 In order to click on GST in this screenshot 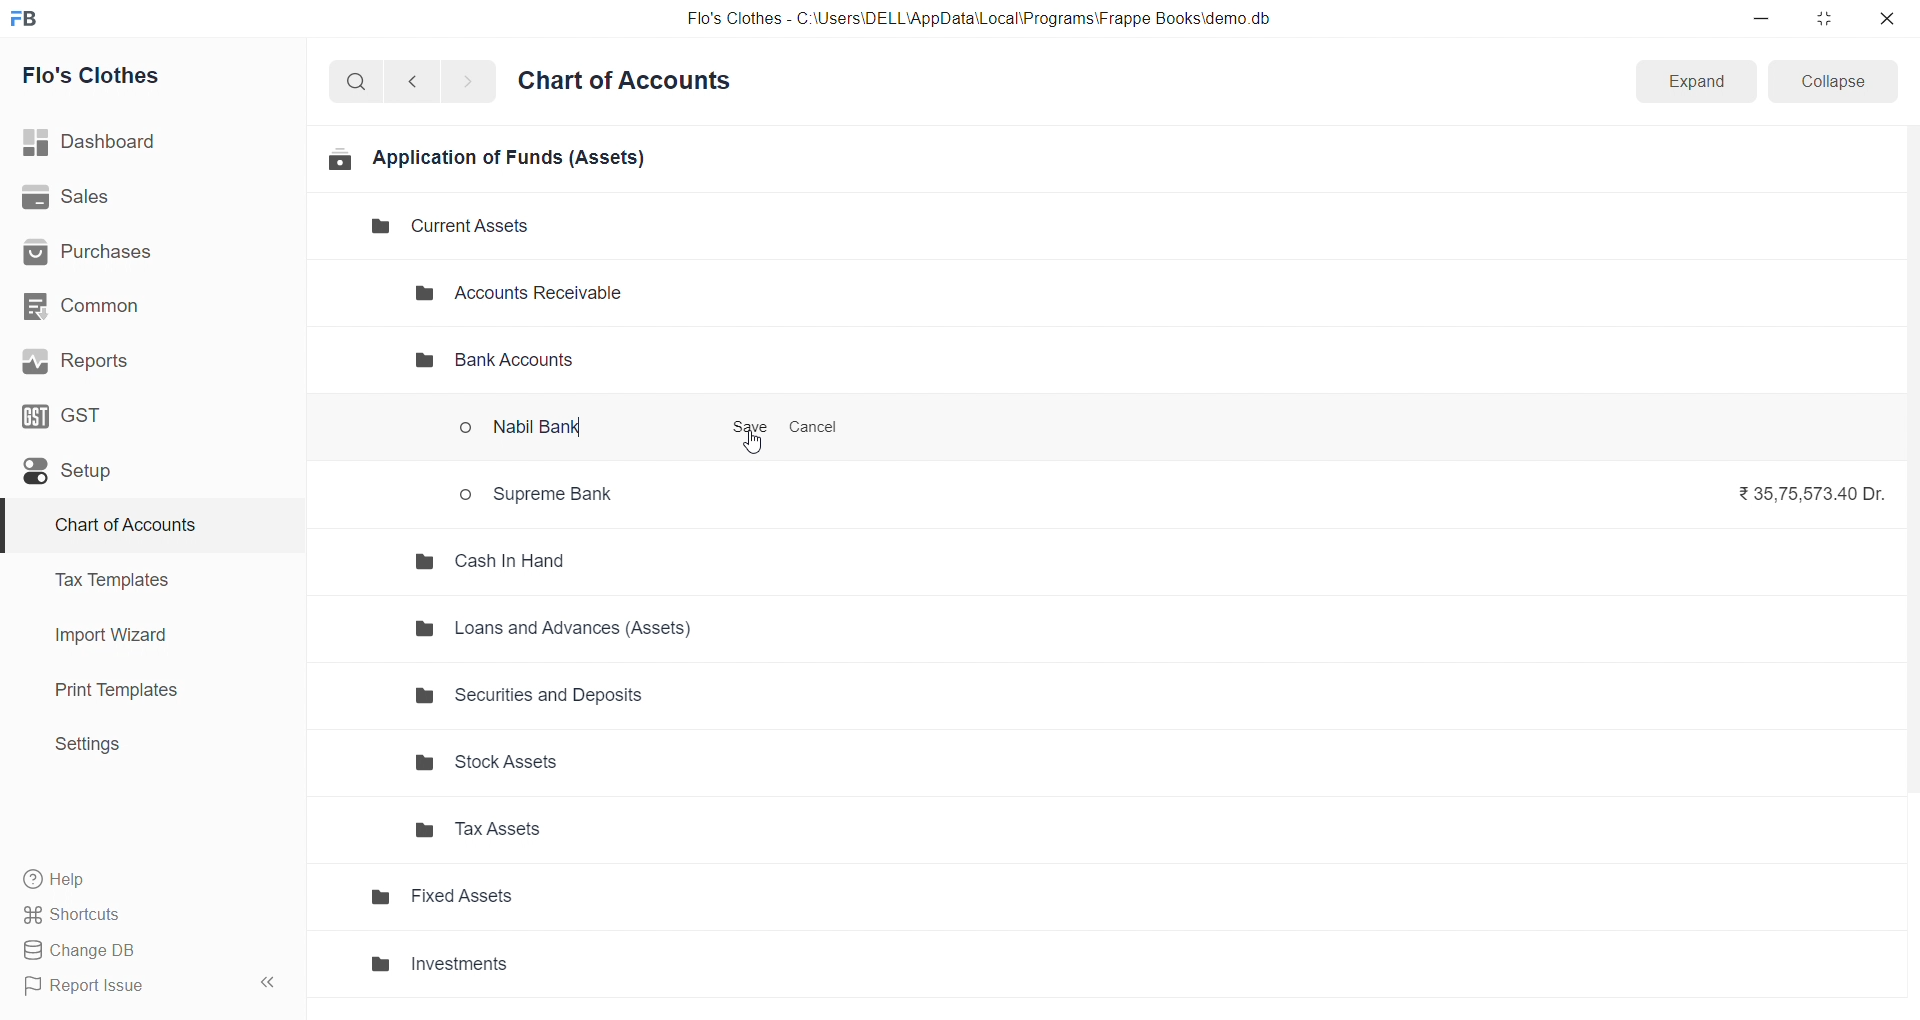, I will do `click(139, 414)`.